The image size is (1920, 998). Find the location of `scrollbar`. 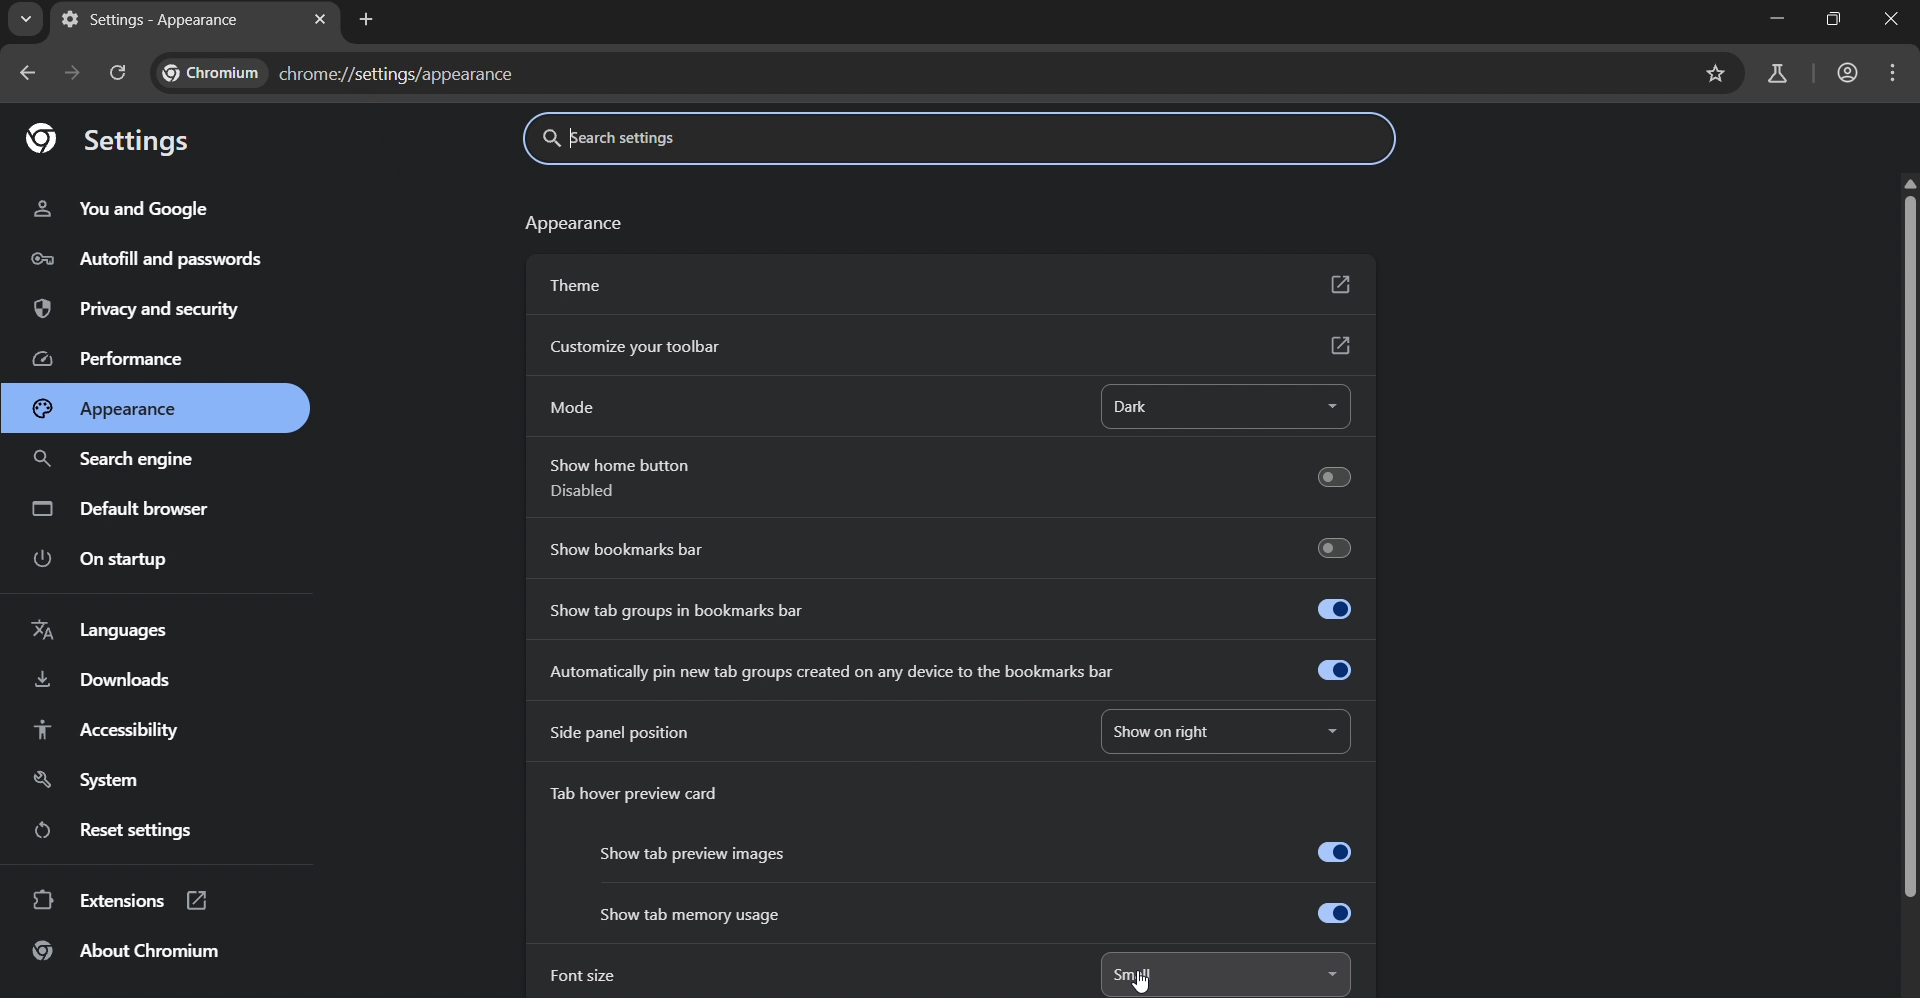

scrollbar is located at coordinates (1904, 542).